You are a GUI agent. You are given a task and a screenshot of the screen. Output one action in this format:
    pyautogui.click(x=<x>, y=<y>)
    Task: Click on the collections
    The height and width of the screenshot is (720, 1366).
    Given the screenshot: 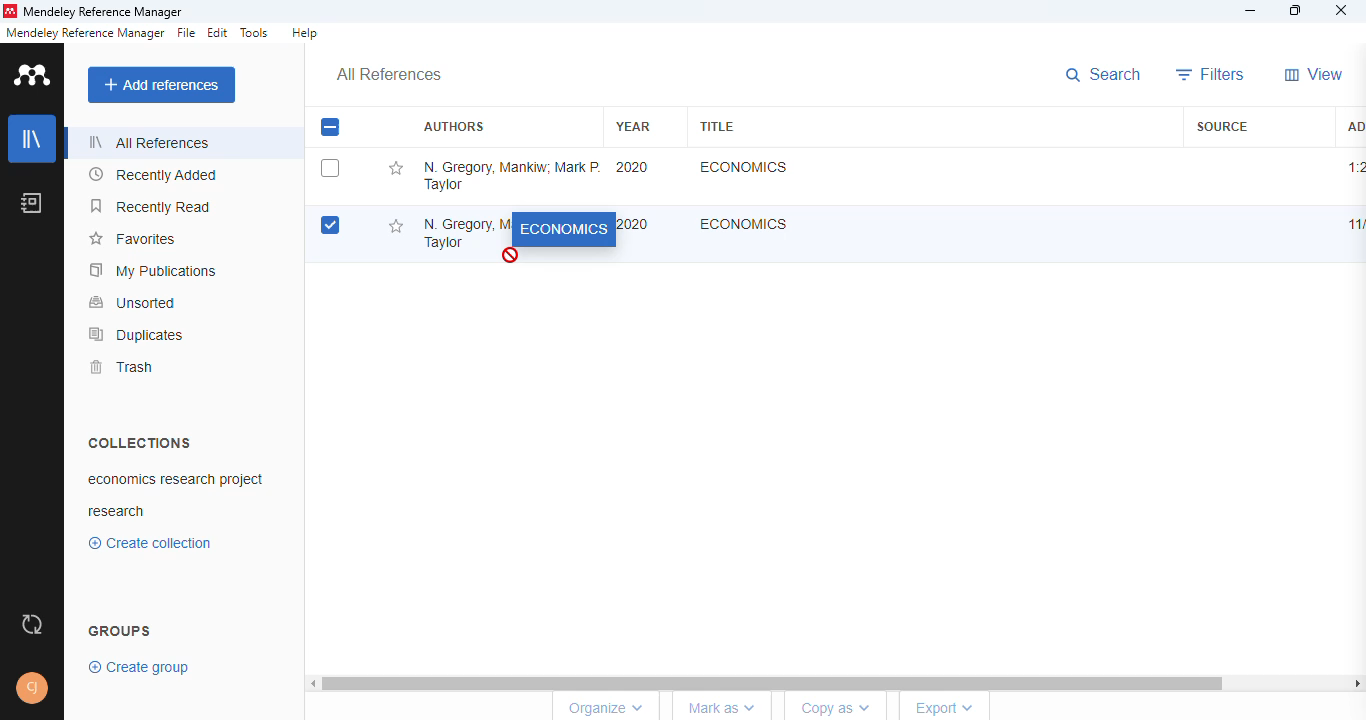 What is the action you would take?
    pyautogui.click(x=139, y=442)
    